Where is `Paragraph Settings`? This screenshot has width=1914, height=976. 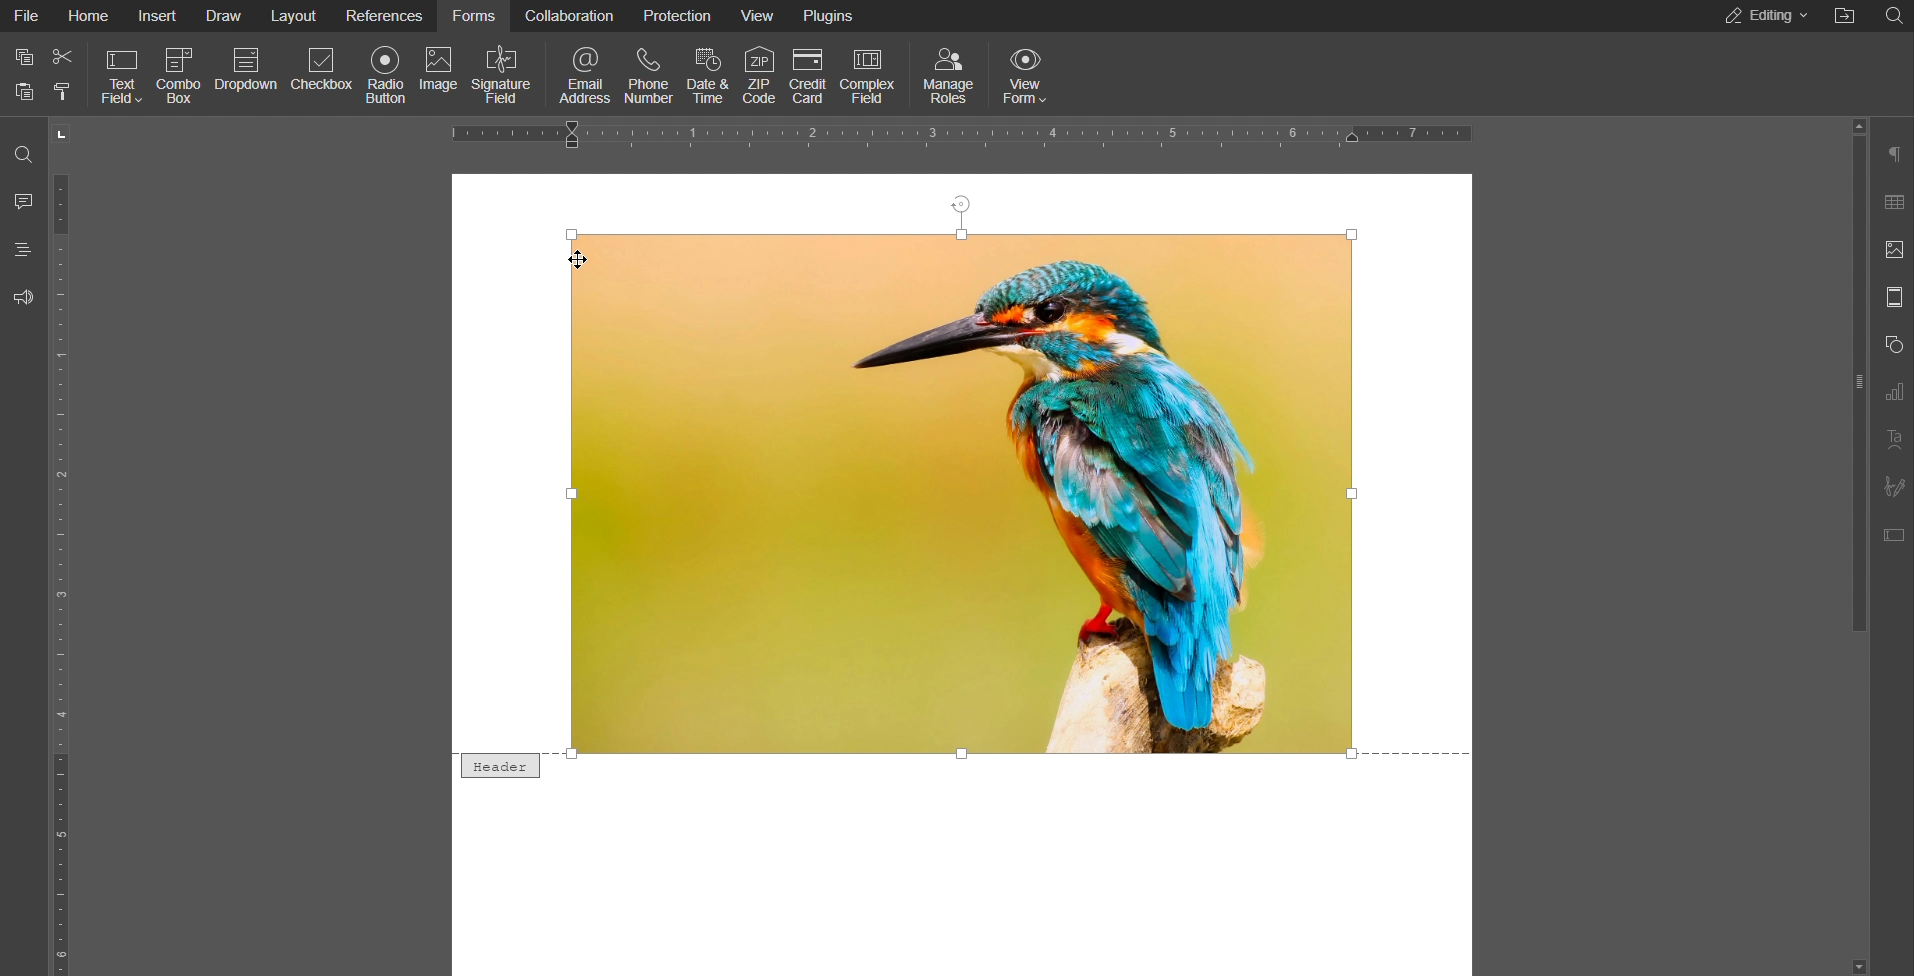
Paragraph Settings is located at coordinates (1892, 155).